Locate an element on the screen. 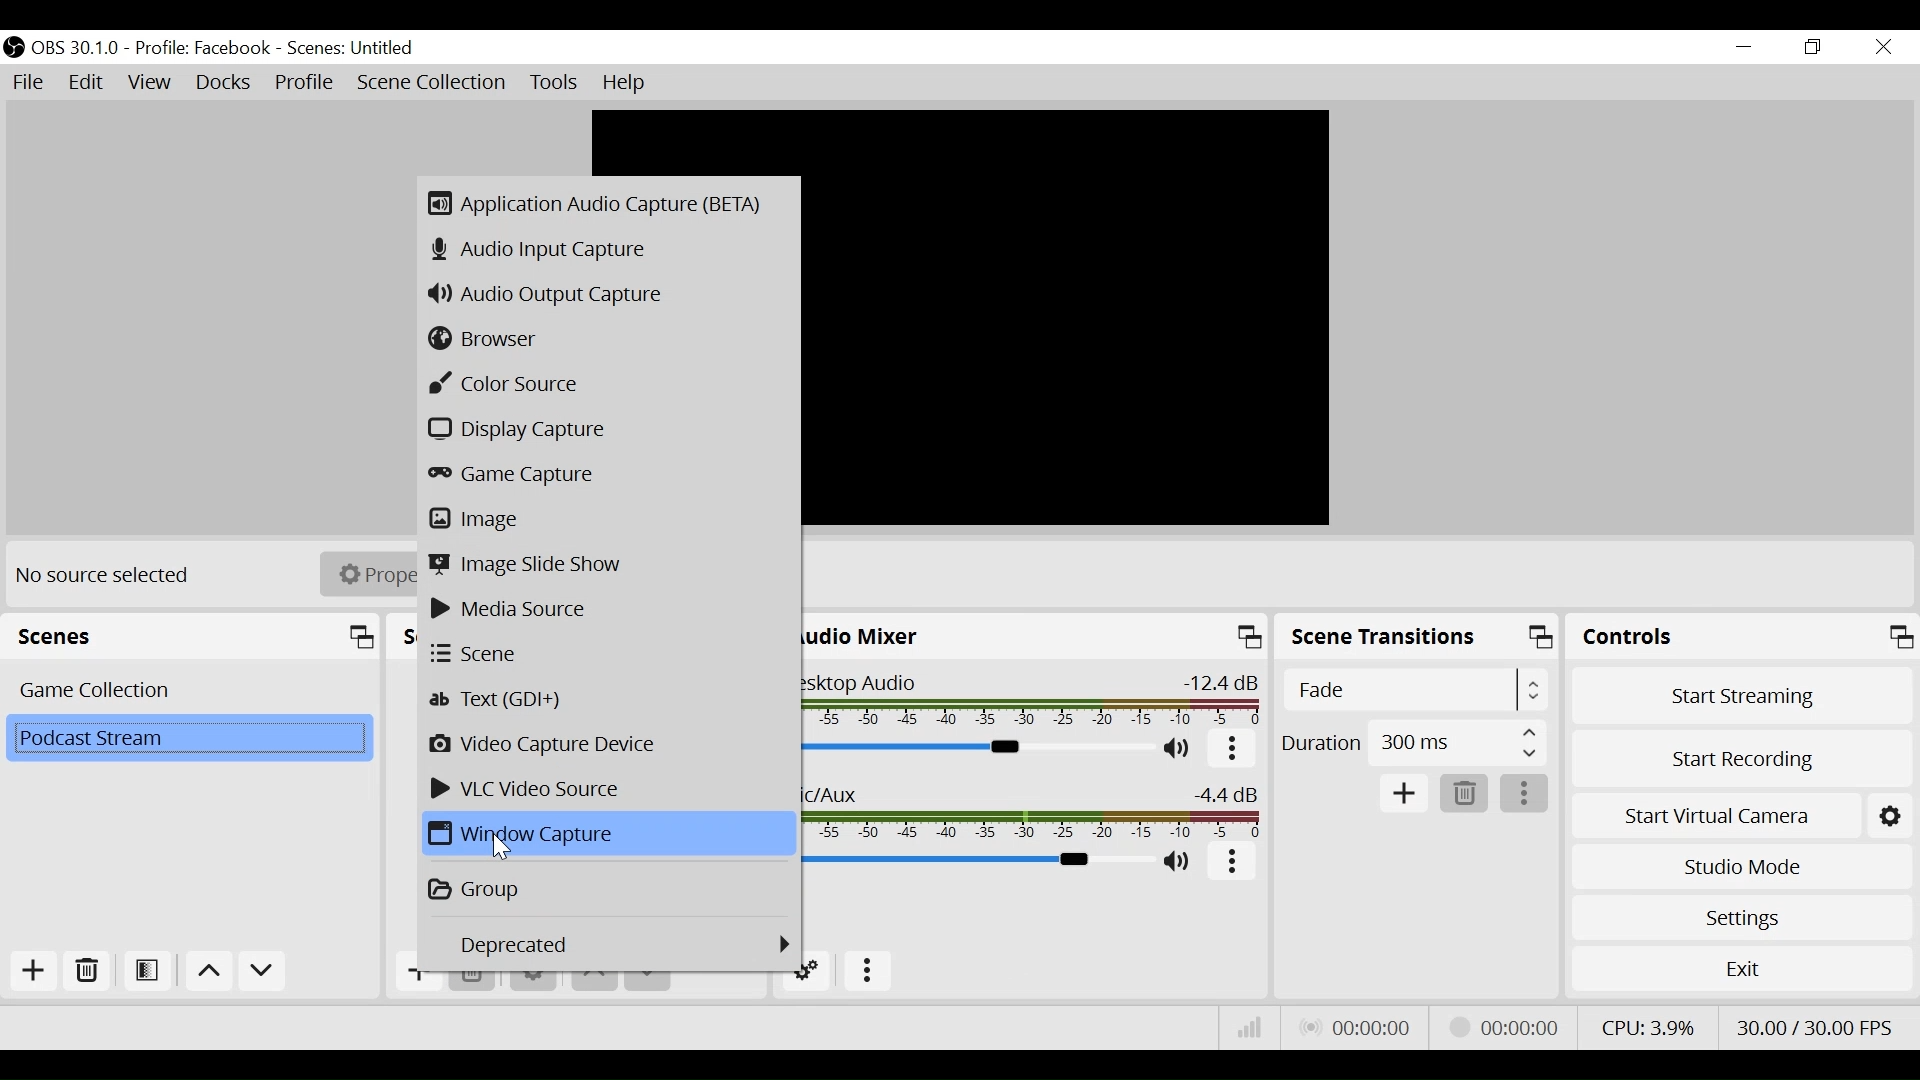  Select Scene Transitions is located at coordinates (1417, 688).